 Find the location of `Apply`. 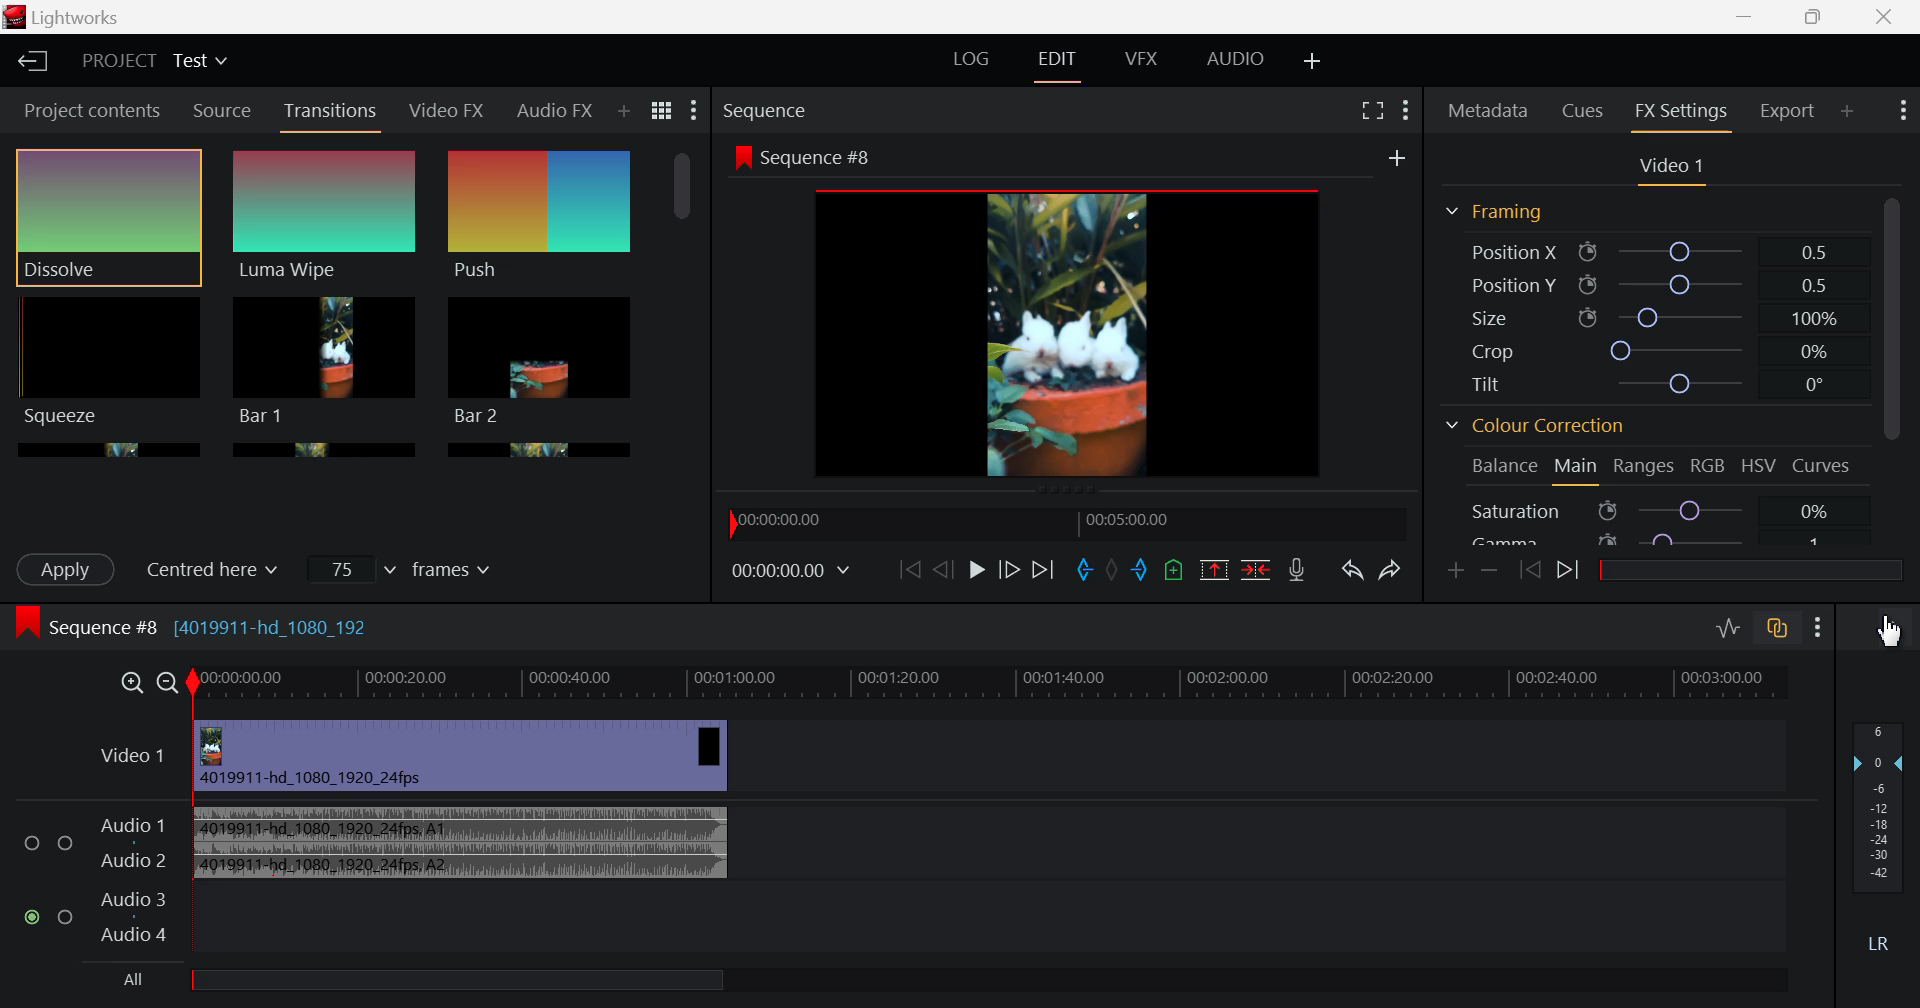

Apply is located at coordinates (68, 569).